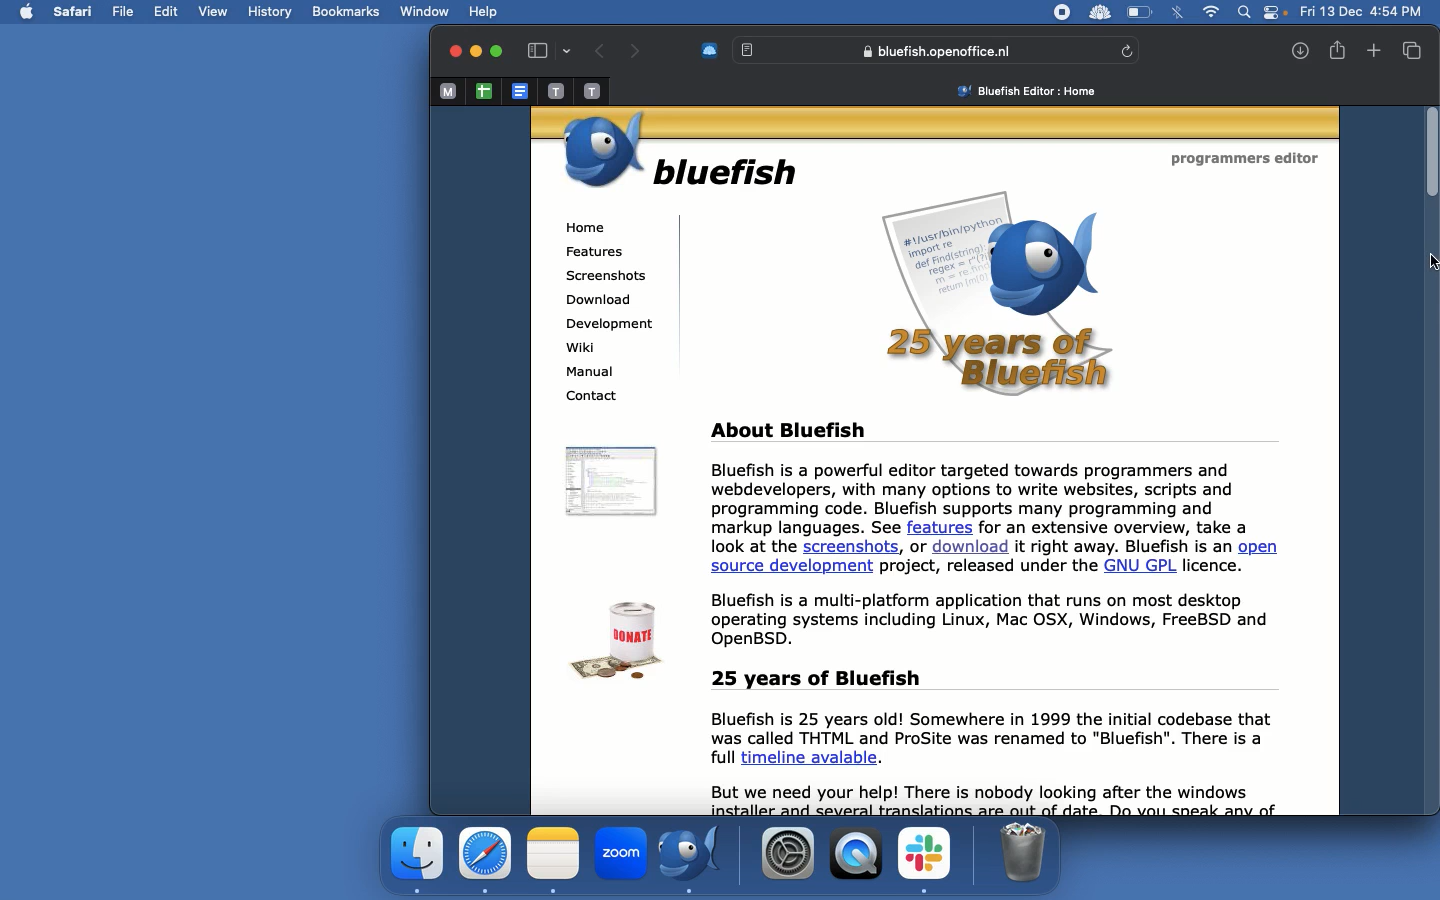  What do you see at coordinates (416, 856) in the screenshot?
I see `Application` at bounding box center [416, 856].